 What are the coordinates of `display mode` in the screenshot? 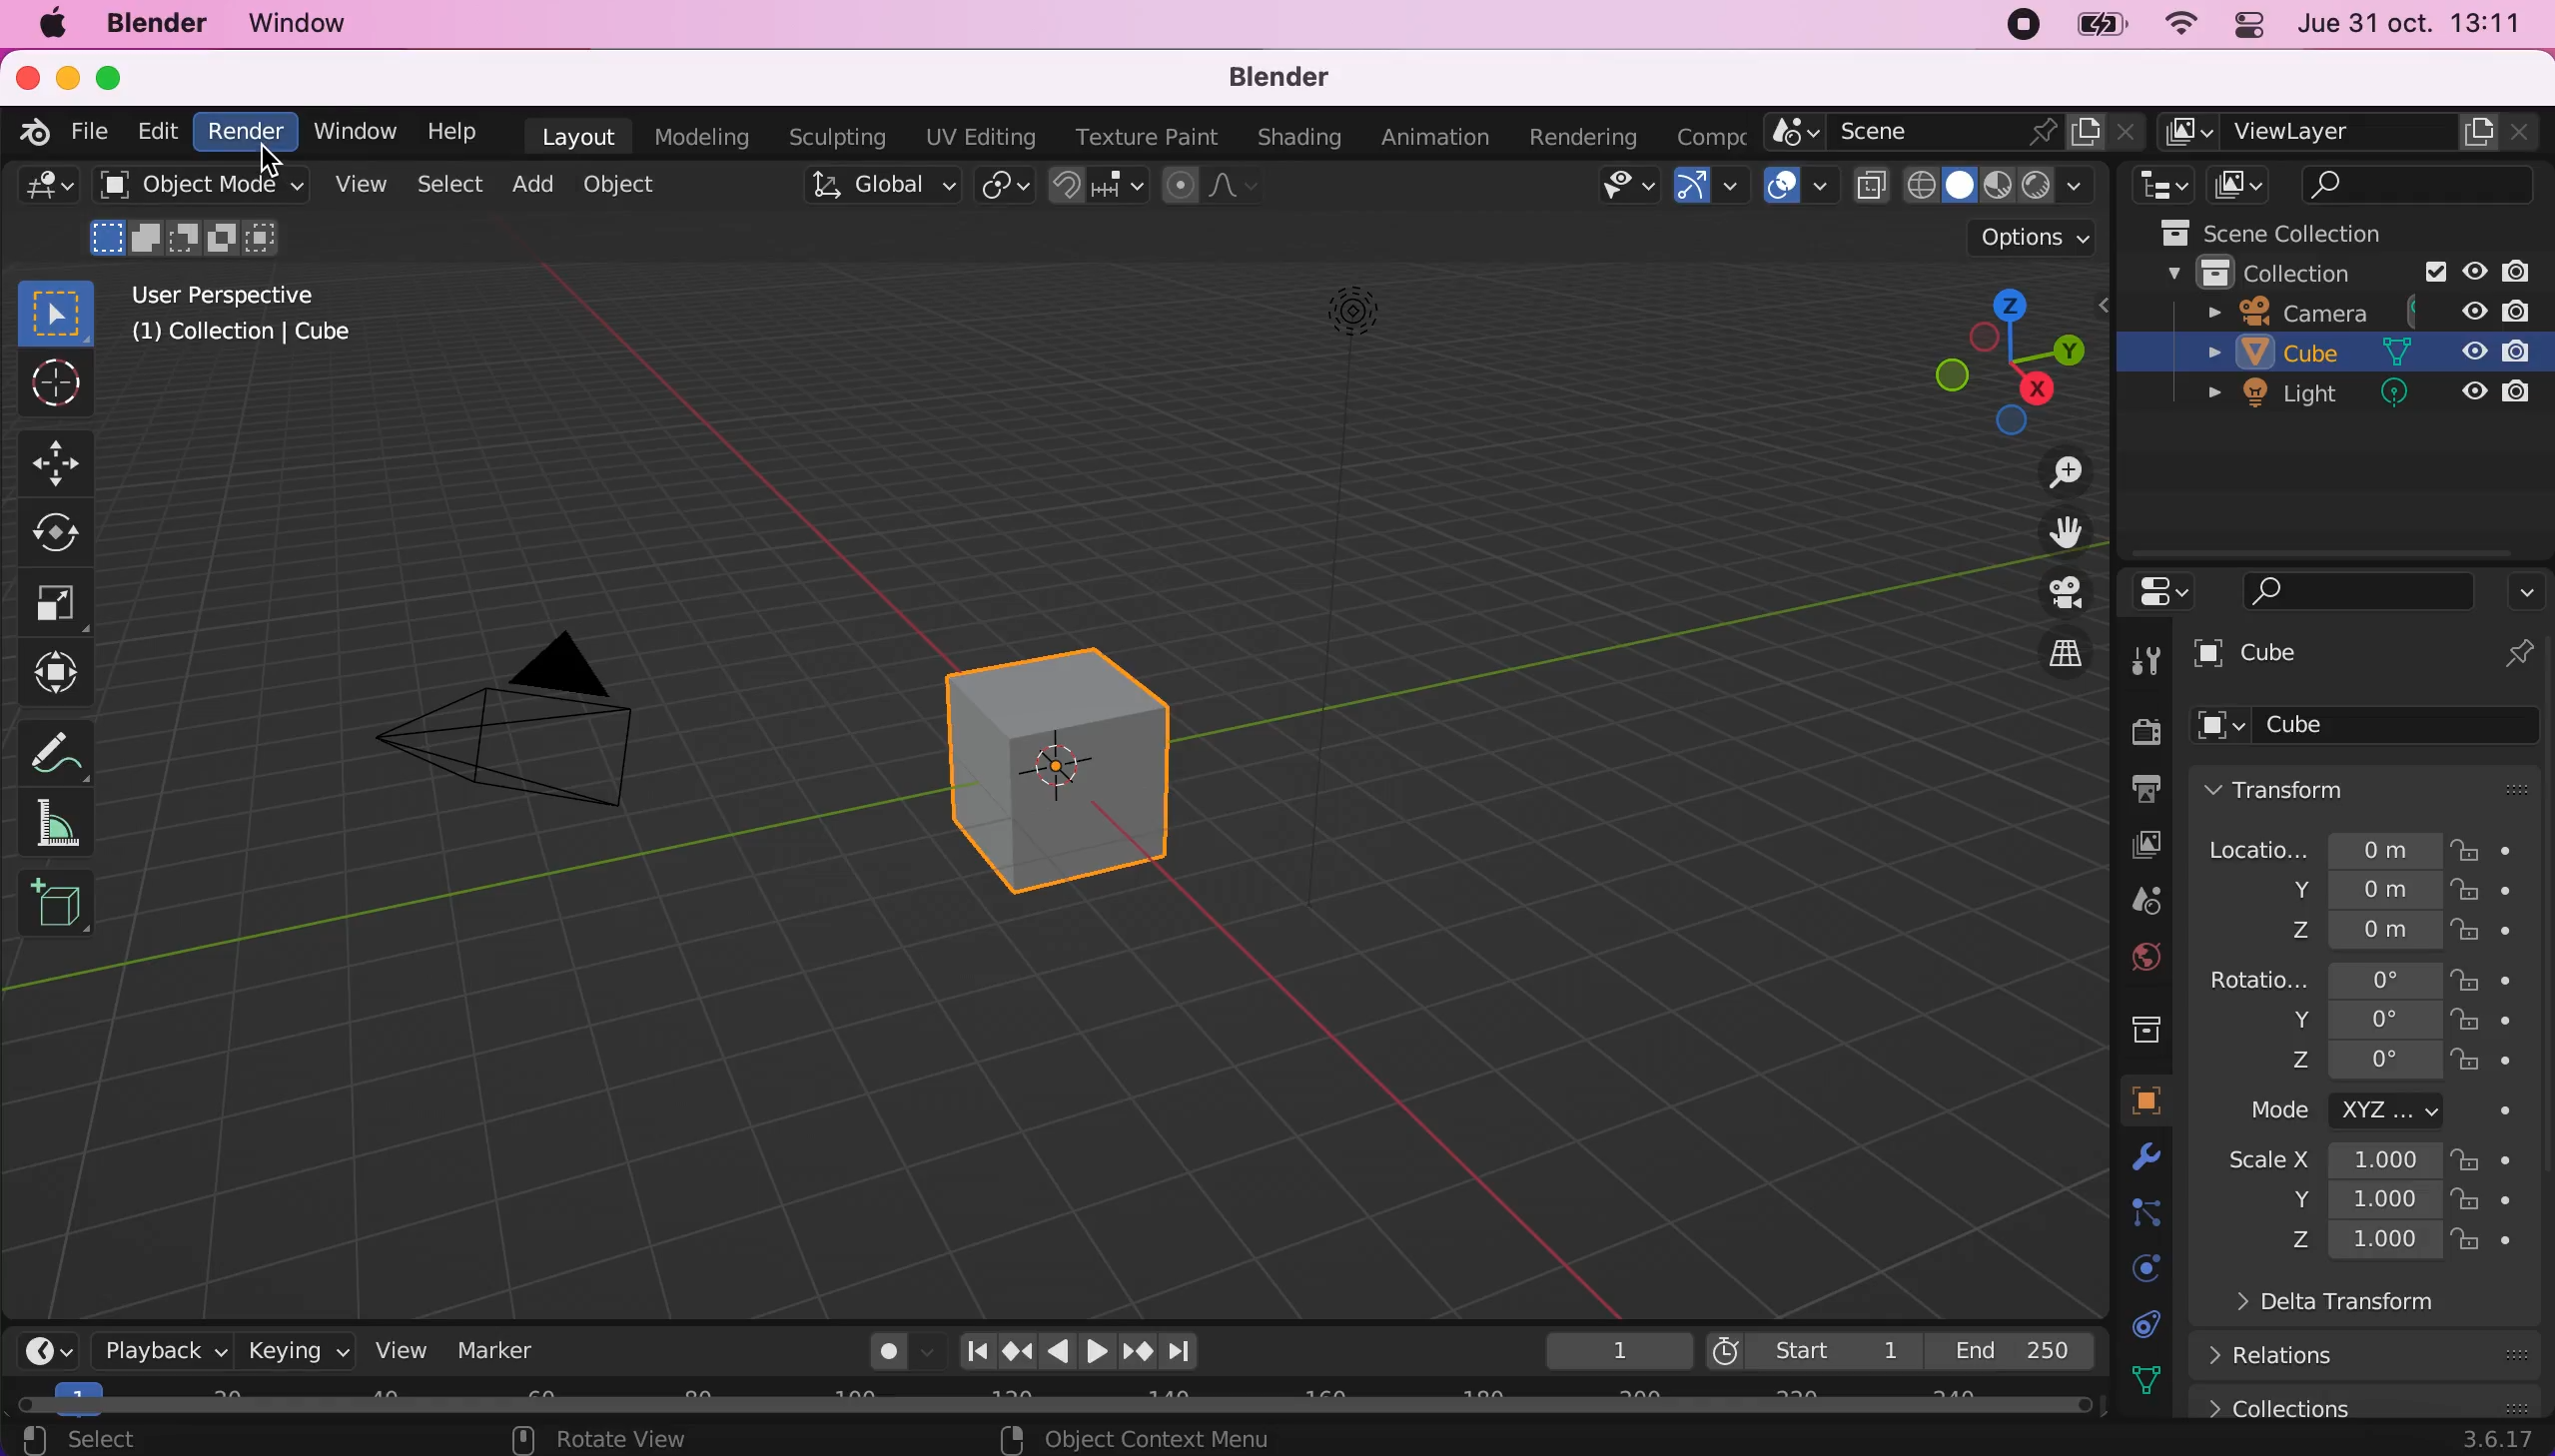 It's located at (2244, 184).